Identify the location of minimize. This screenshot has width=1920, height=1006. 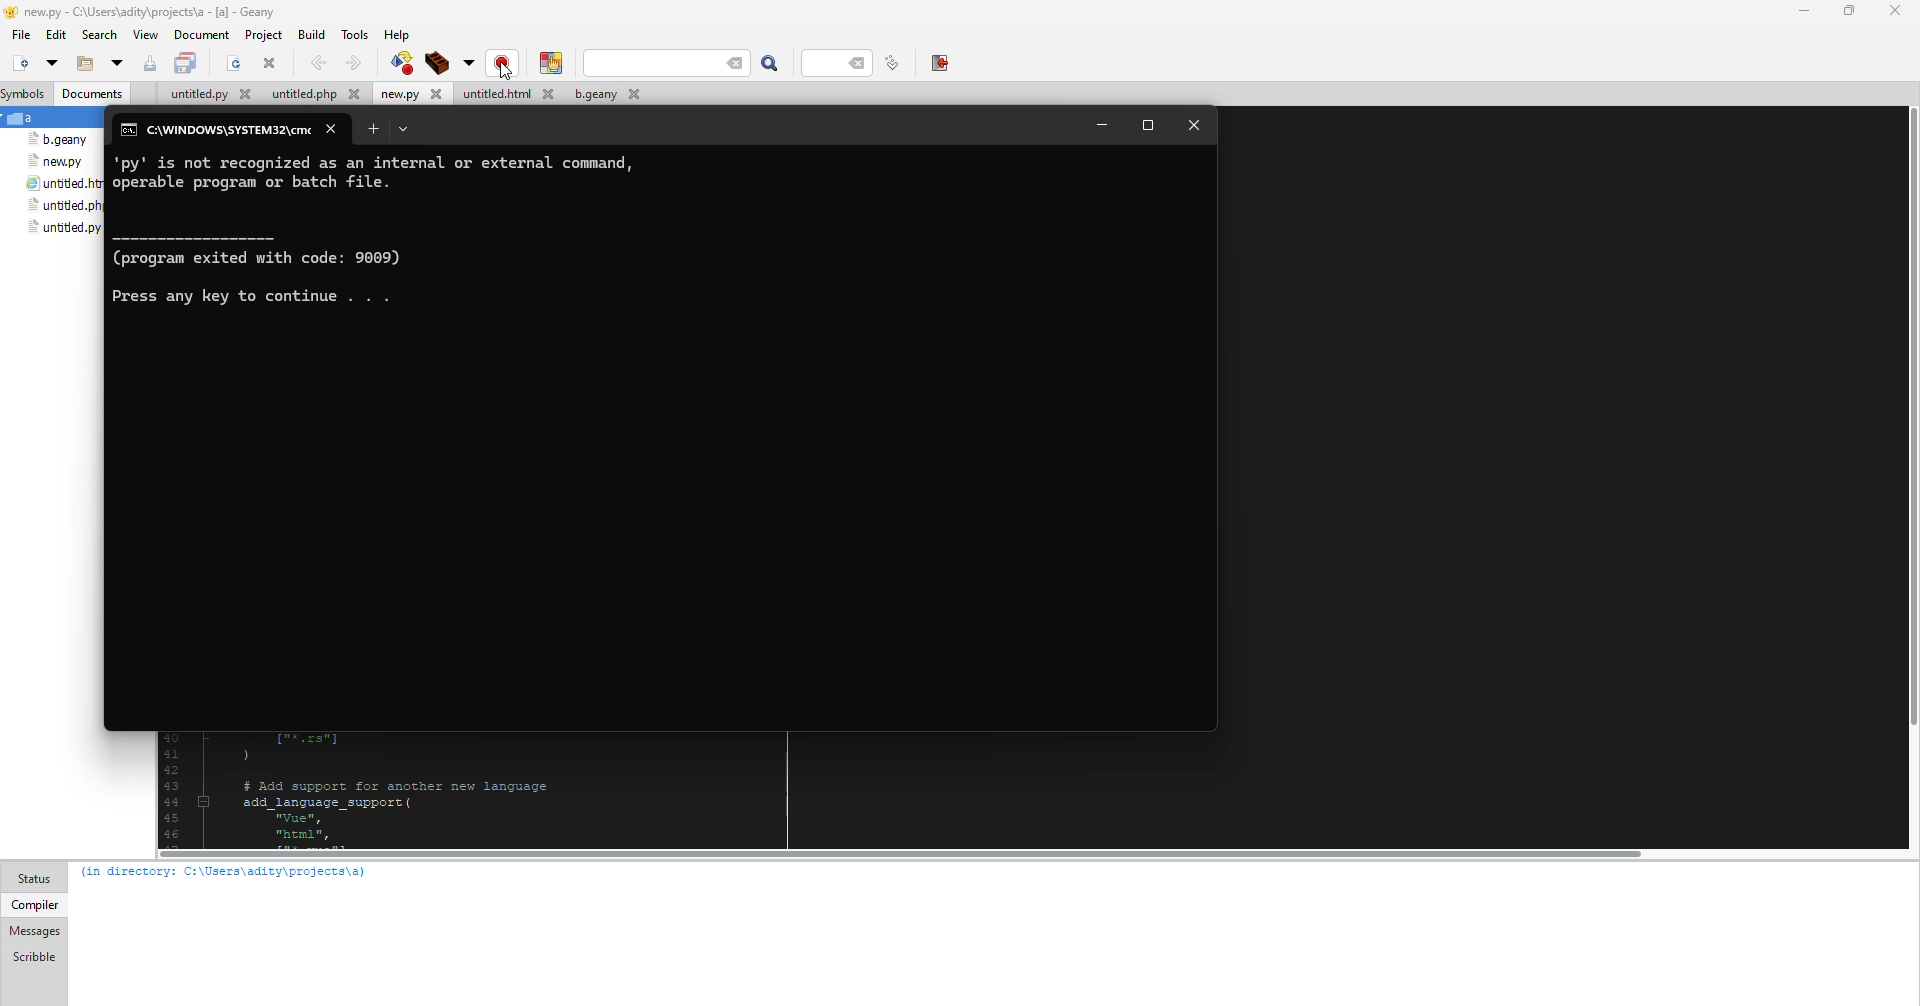
(1100, 126).